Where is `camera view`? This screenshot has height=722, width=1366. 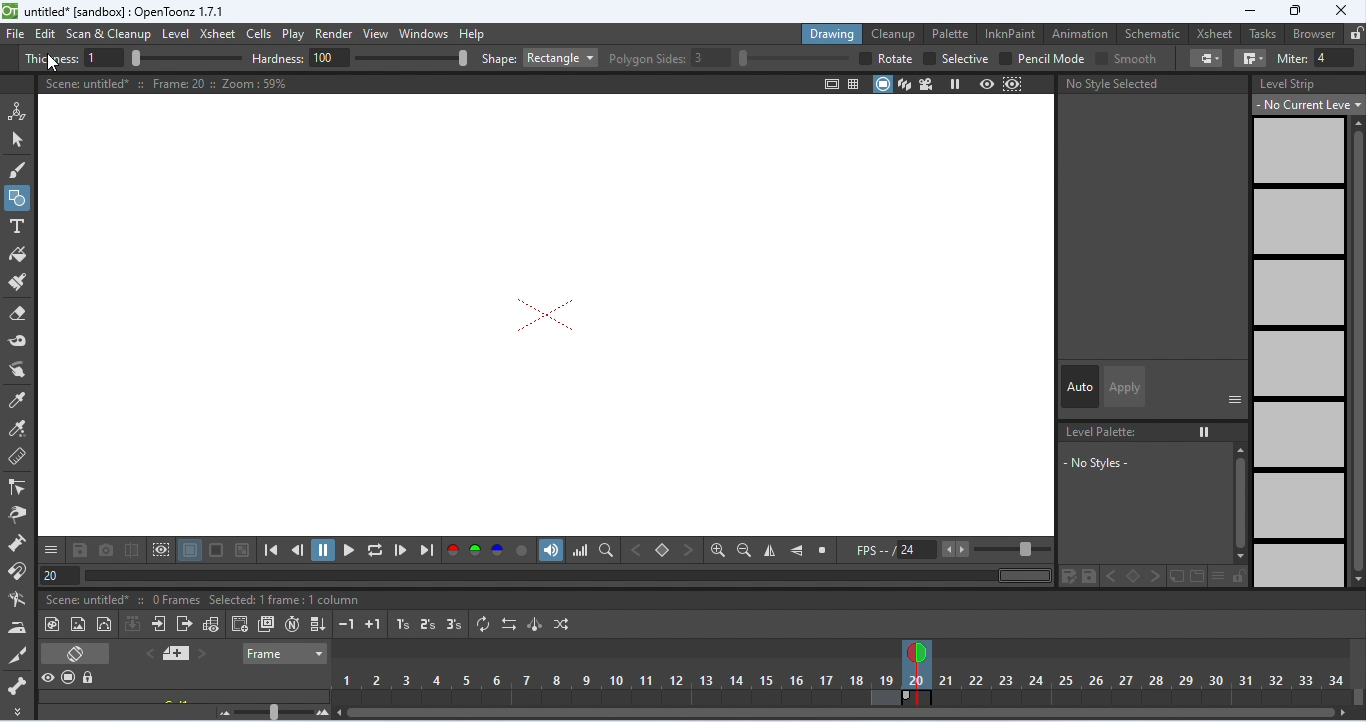
camera view is located at coordinates (928, 84).